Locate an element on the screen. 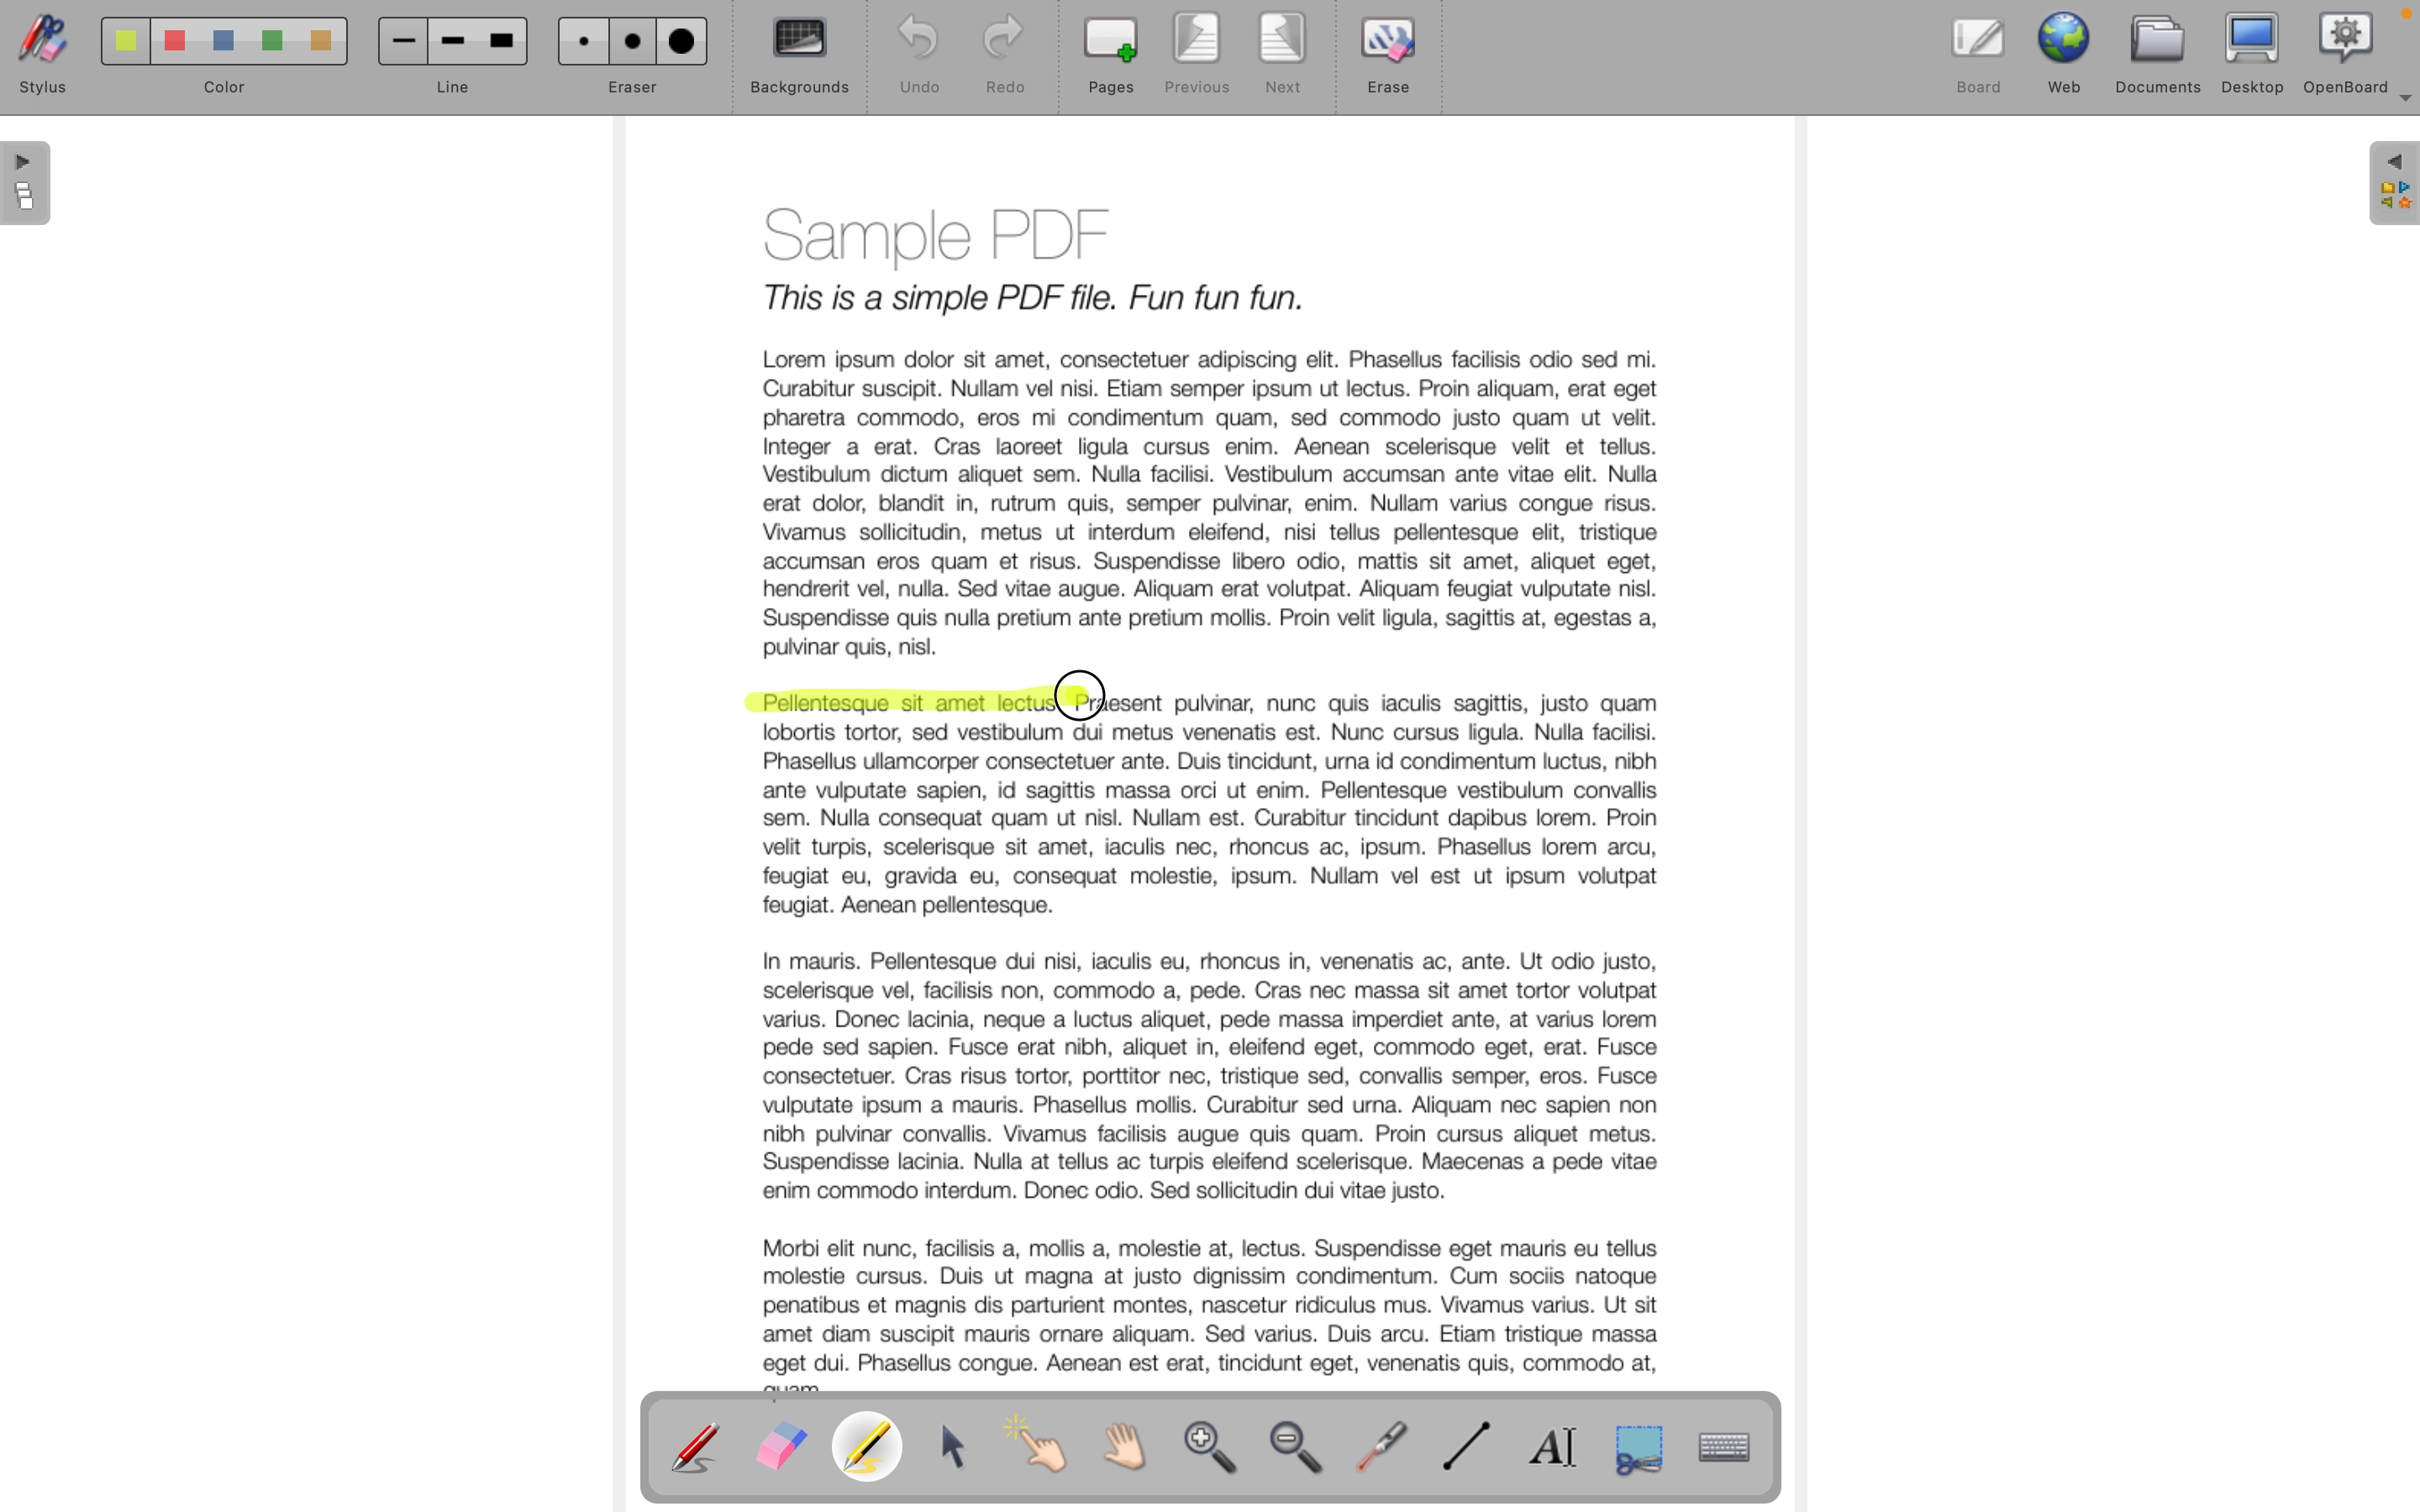 This screenshot has width=2420, height=1512. eraser is located at coordinates (630, 58).